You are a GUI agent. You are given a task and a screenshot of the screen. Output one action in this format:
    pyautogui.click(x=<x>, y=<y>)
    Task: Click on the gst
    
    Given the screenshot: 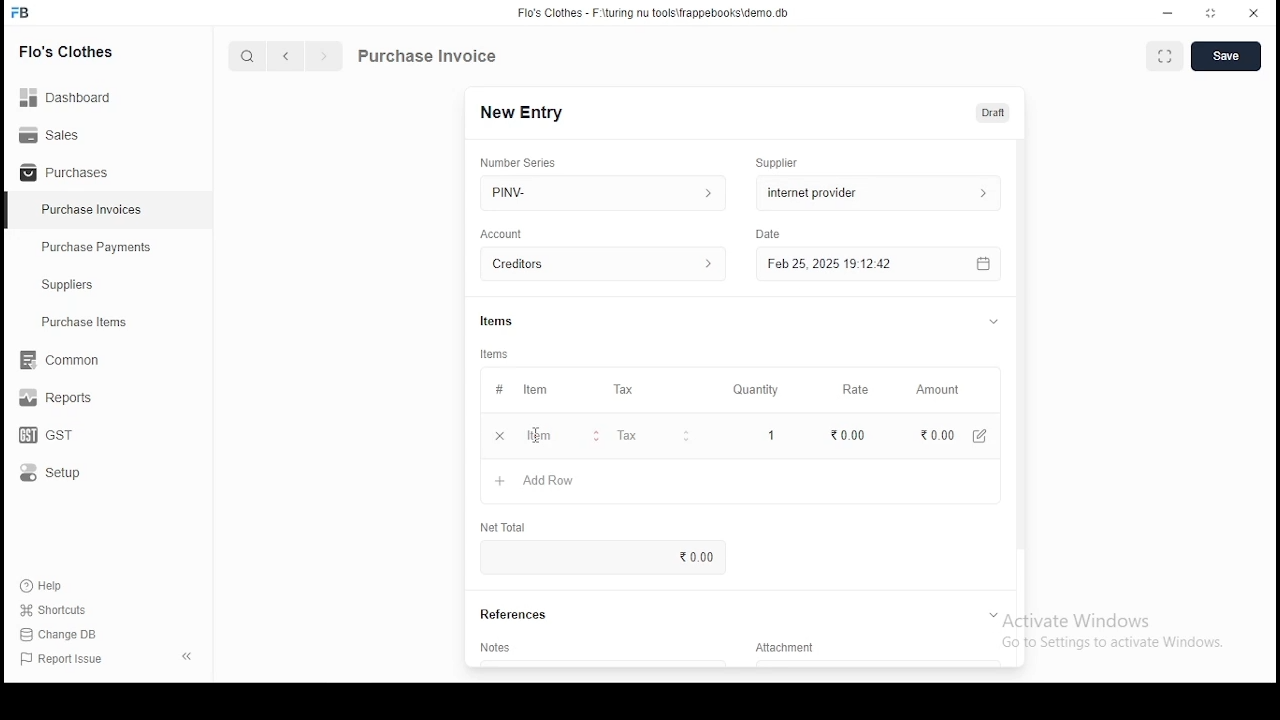 What is the action you would take?
    pyautogui.click(x=46, y=437)
    